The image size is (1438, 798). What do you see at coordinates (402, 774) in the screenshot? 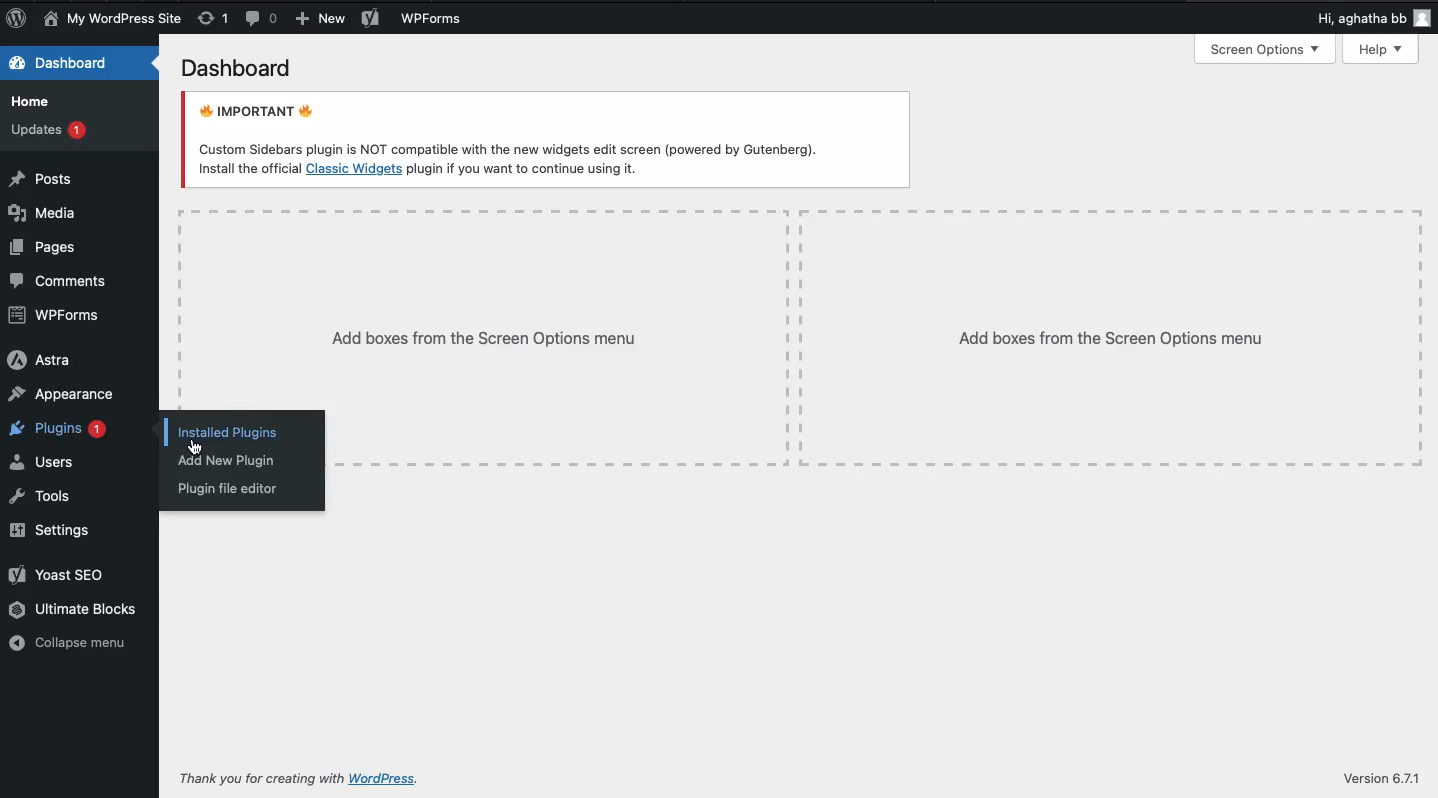
I see `wordpress` at bounding box center [402, 774].